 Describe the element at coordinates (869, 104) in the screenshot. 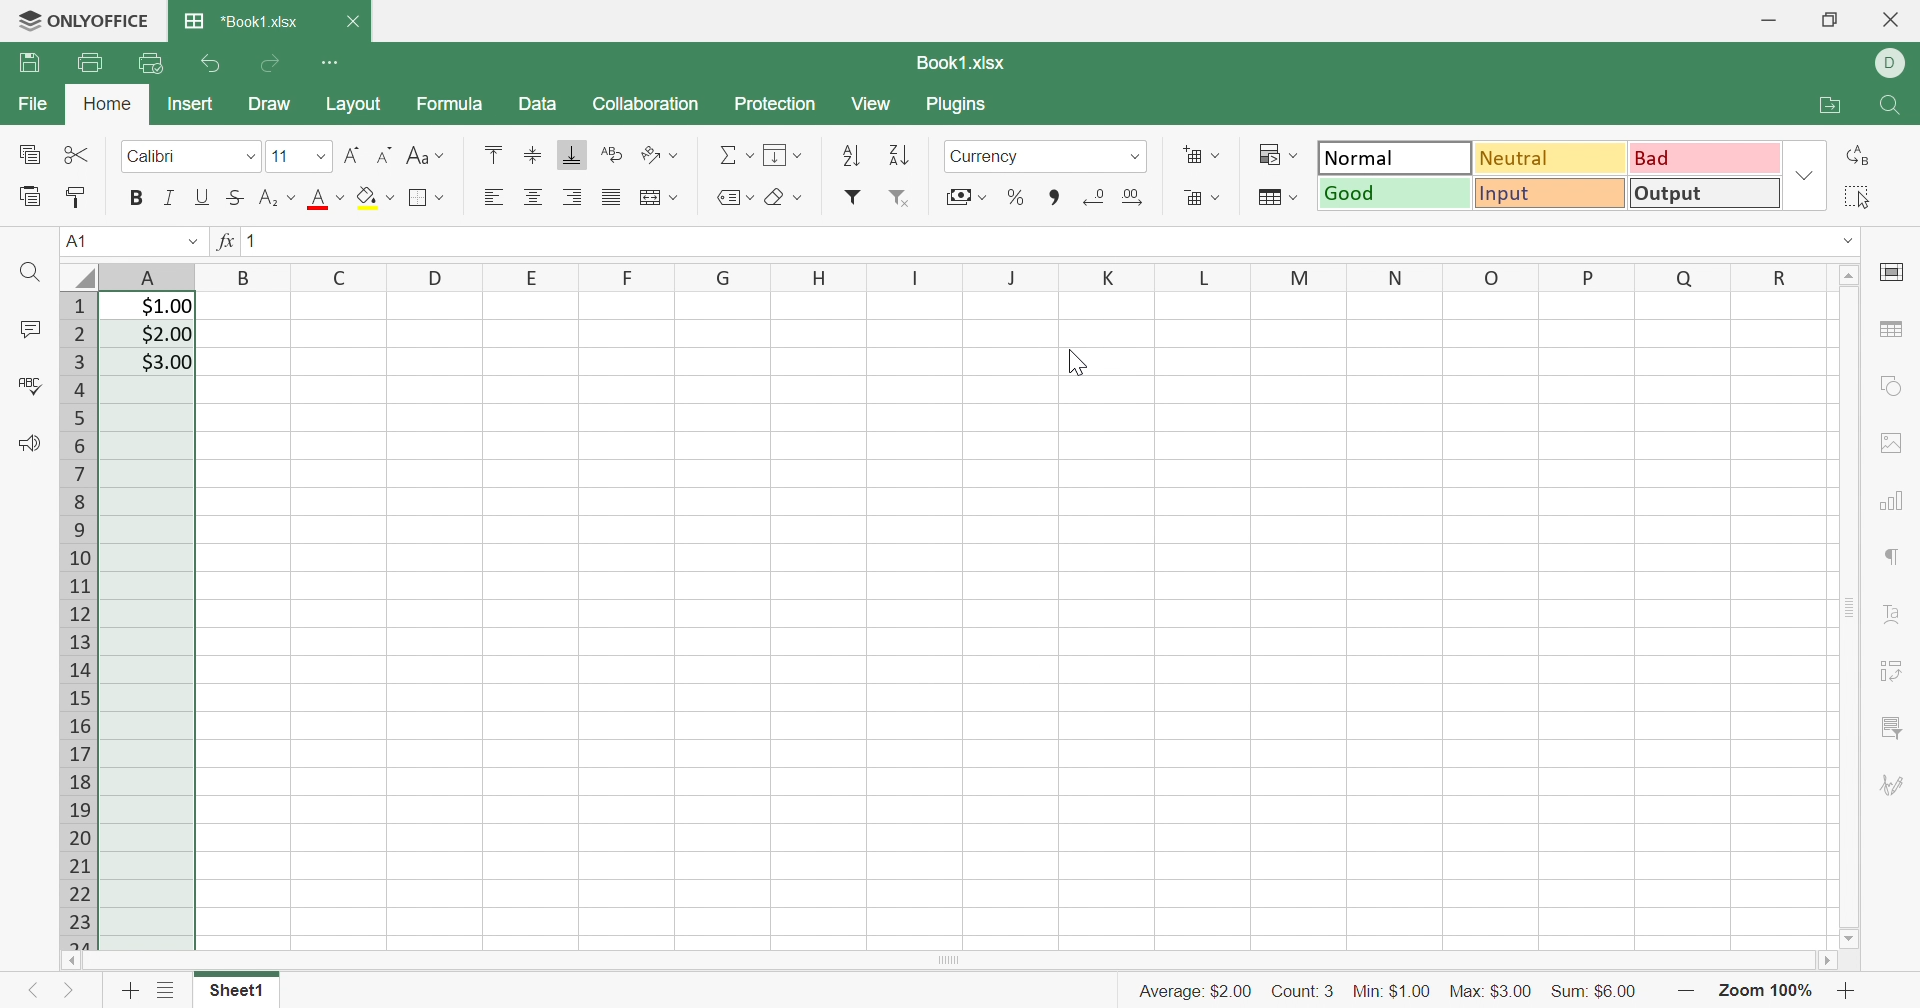

I see `View` at that location.